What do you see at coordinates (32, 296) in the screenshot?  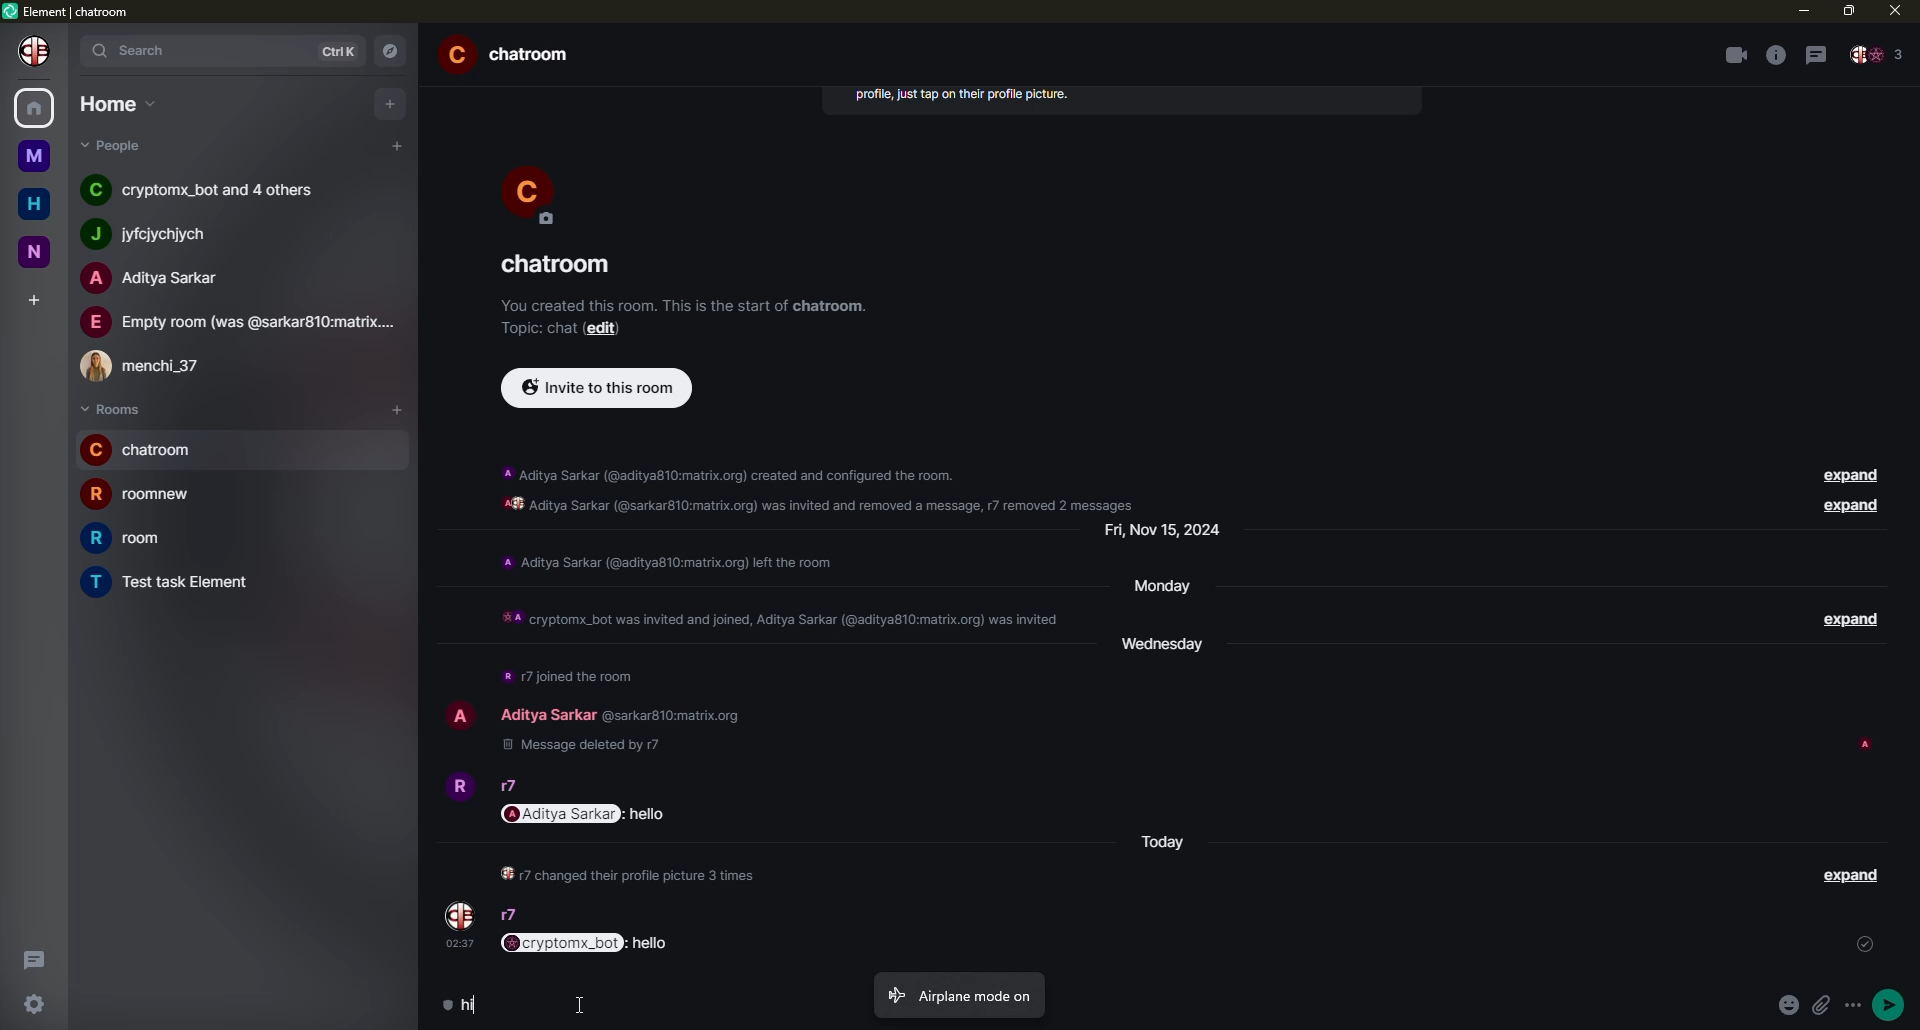 I see `add` at bounding box center [32, 296].